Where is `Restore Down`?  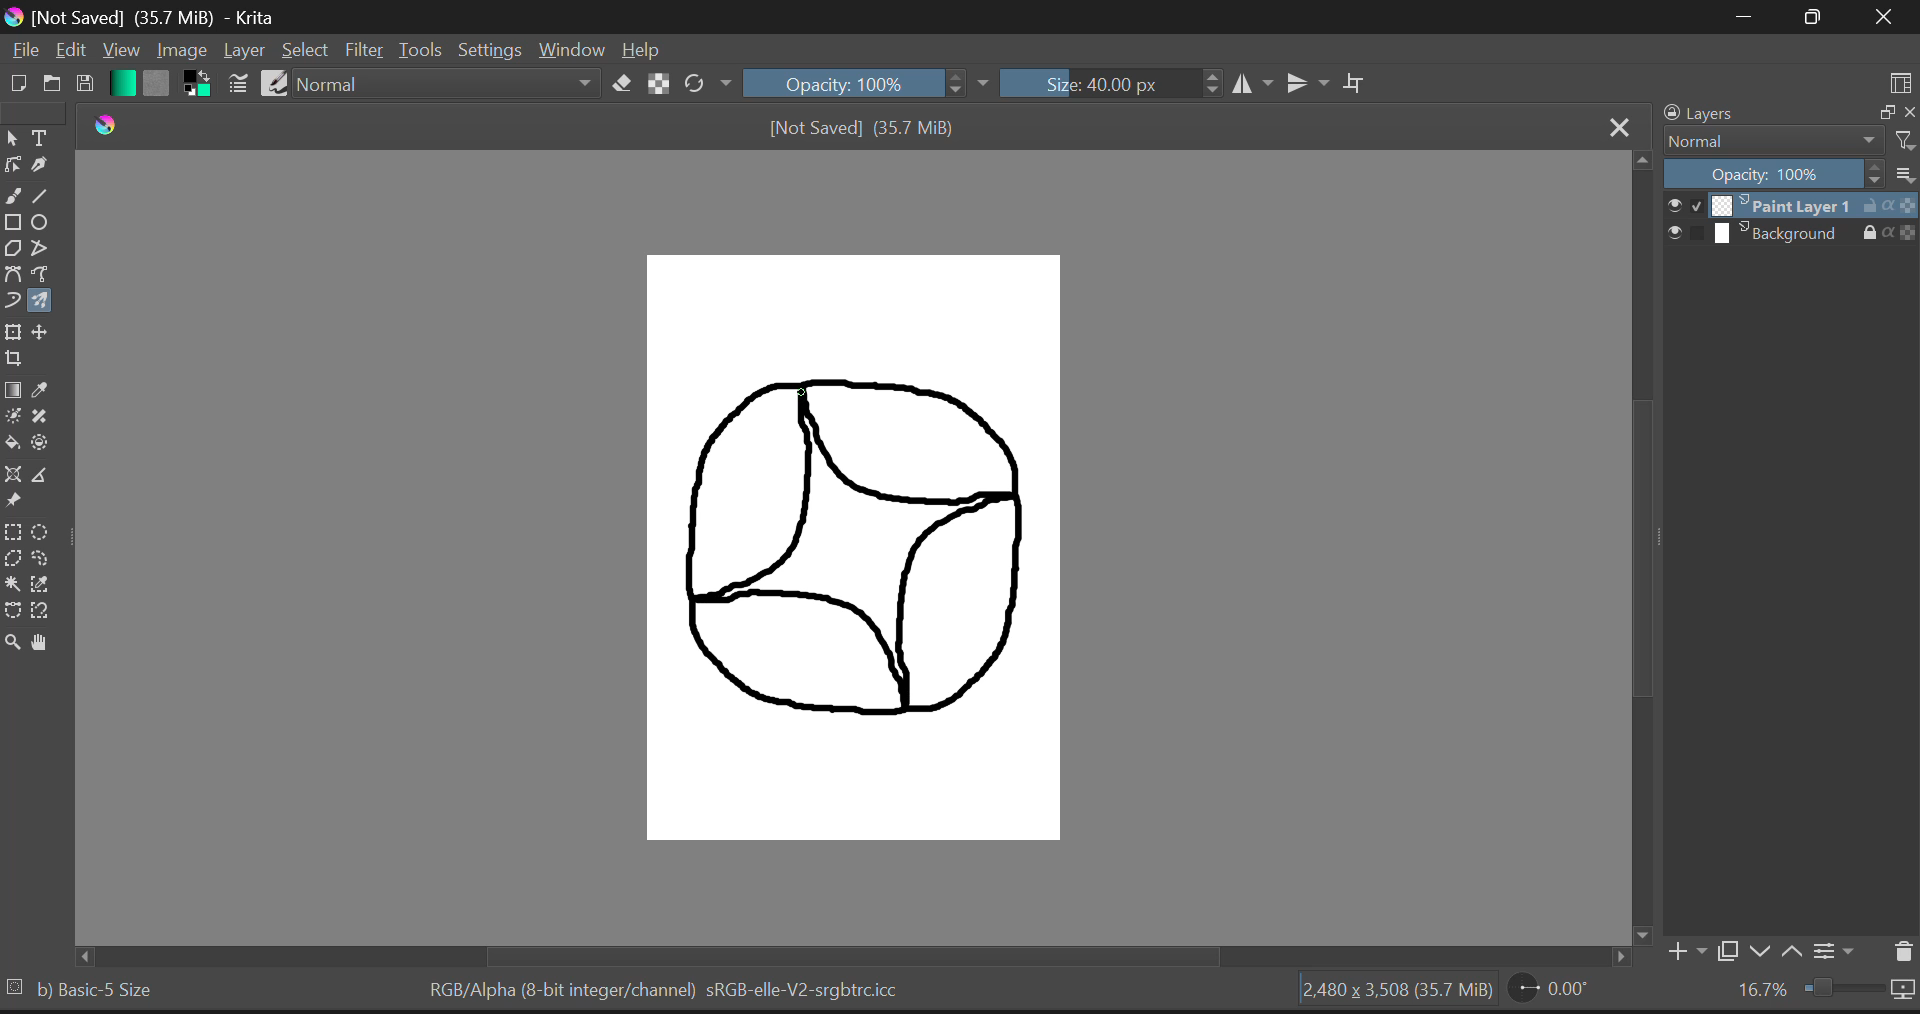 Restore Down is located at coordinates (1750, 16).